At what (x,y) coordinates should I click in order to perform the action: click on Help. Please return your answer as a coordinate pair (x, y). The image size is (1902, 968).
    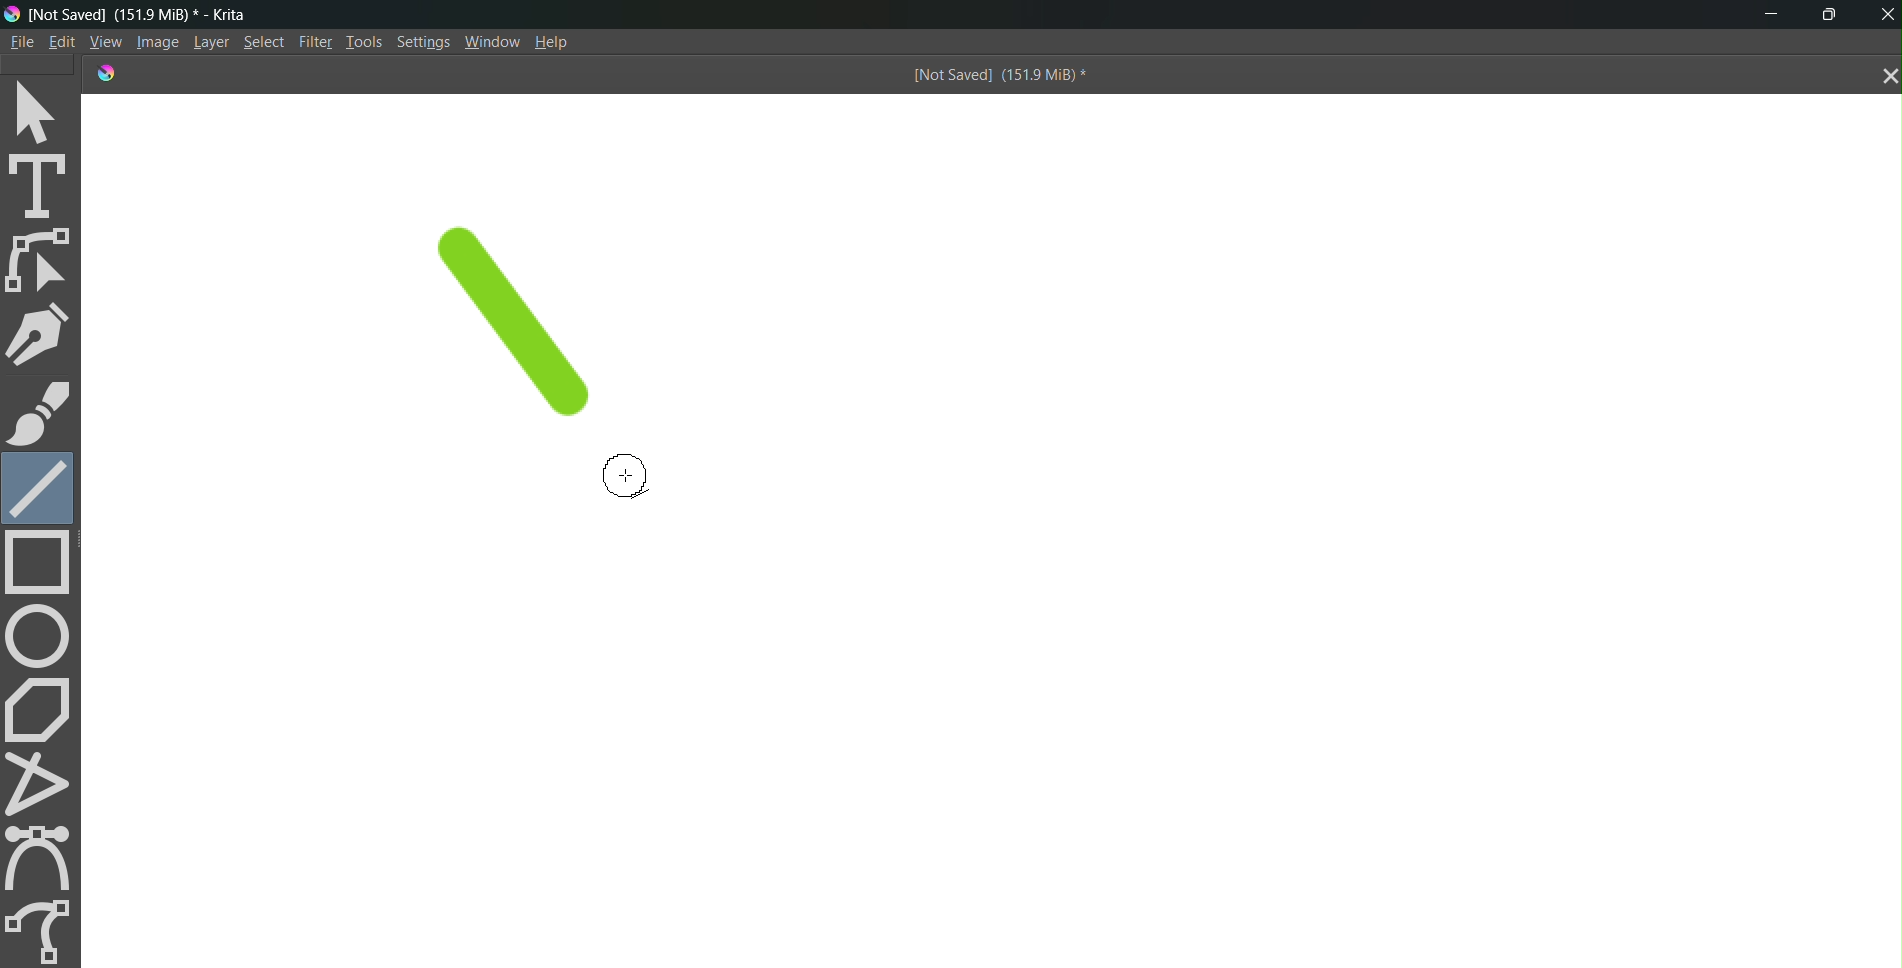
    Looking at the image, I should click on (560, 42).